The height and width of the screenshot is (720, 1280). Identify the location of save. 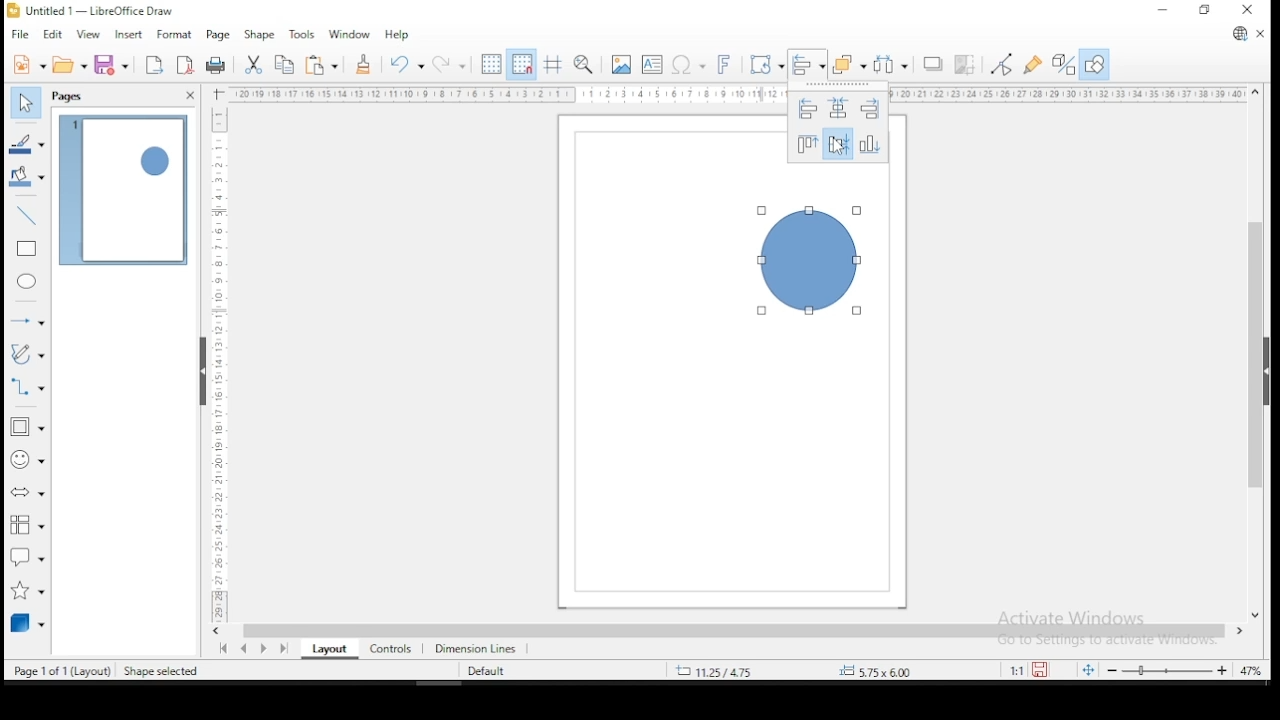
(111, 64).